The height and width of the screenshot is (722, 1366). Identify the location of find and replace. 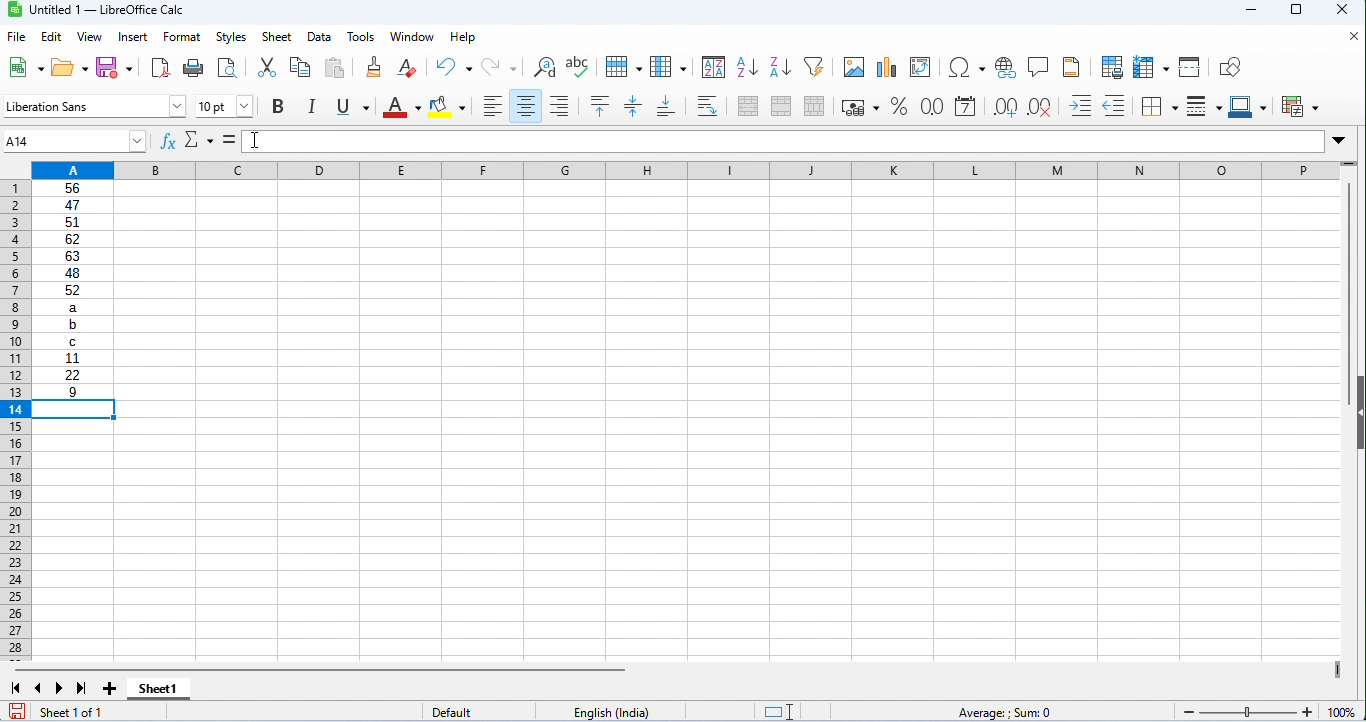
(543, 67).